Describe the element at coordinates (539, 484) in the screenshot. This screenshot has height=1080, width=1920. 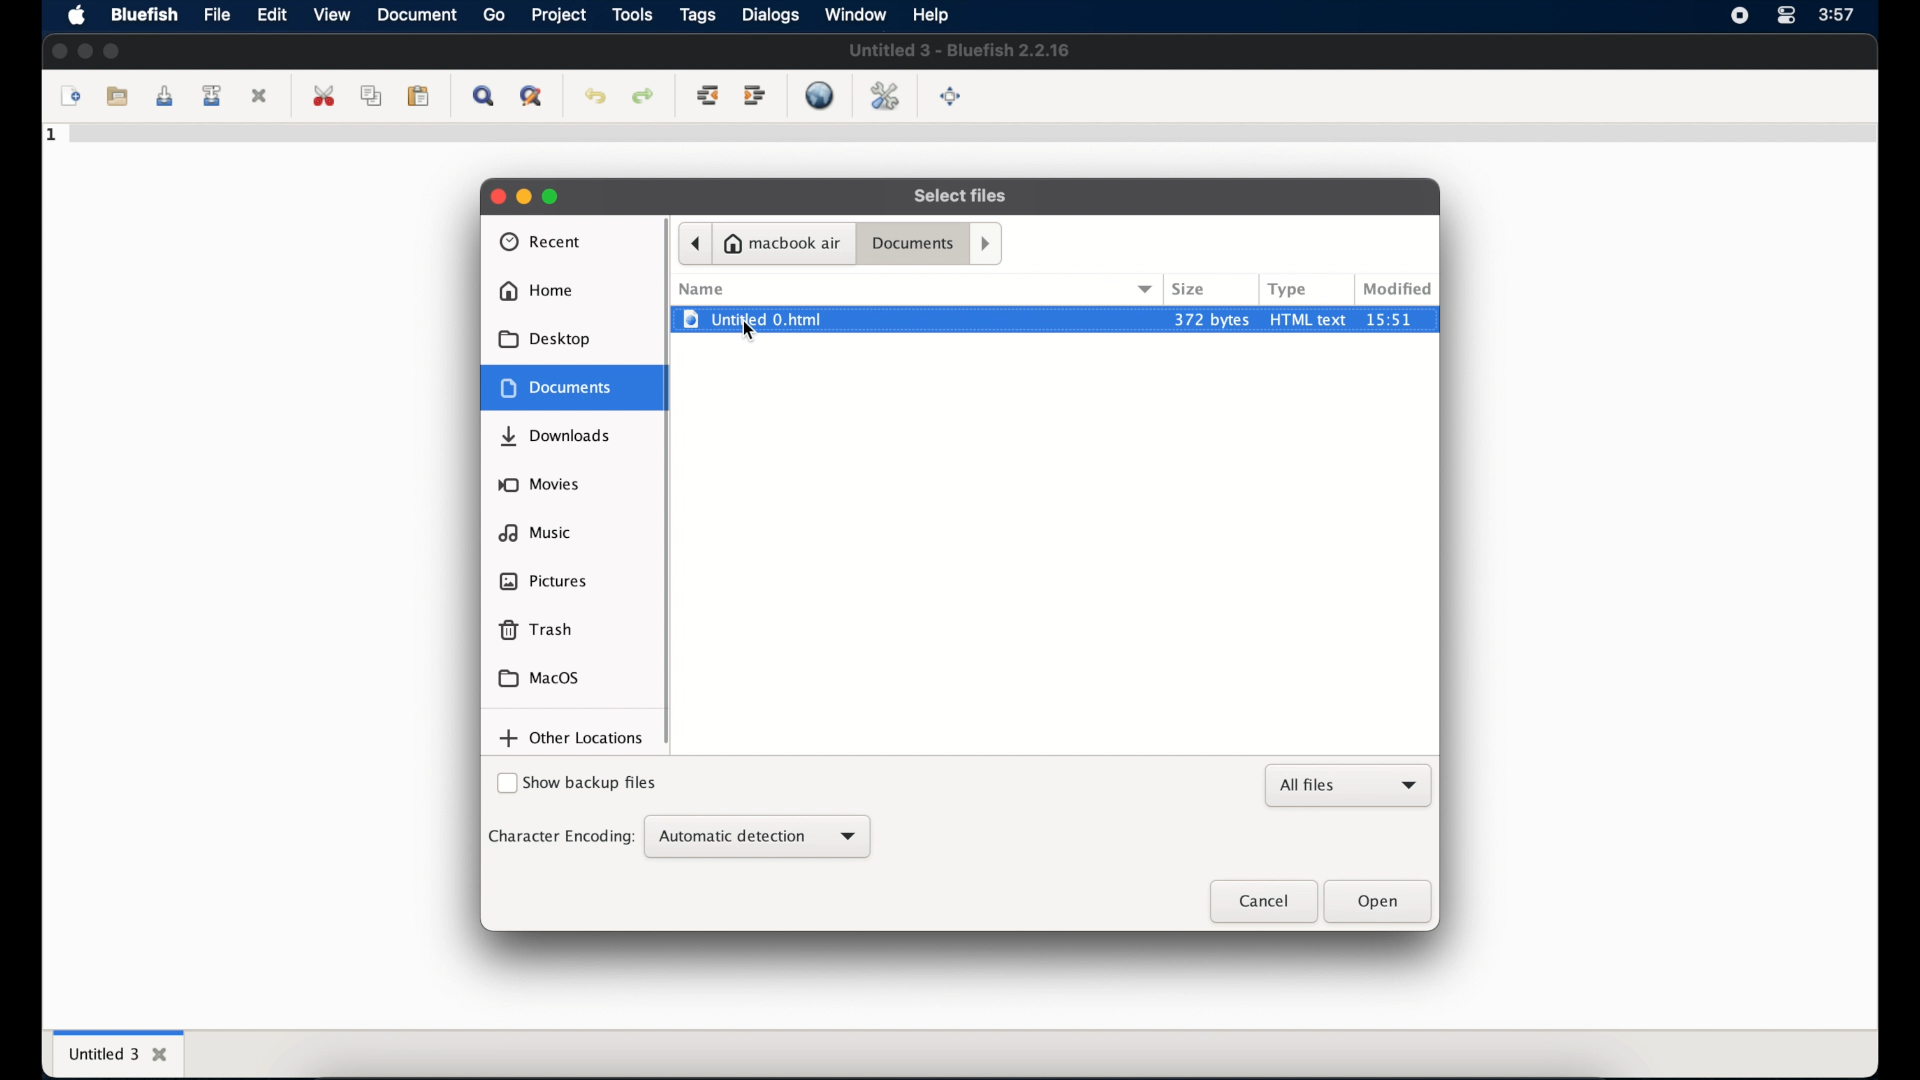
I see `movies` at that location.